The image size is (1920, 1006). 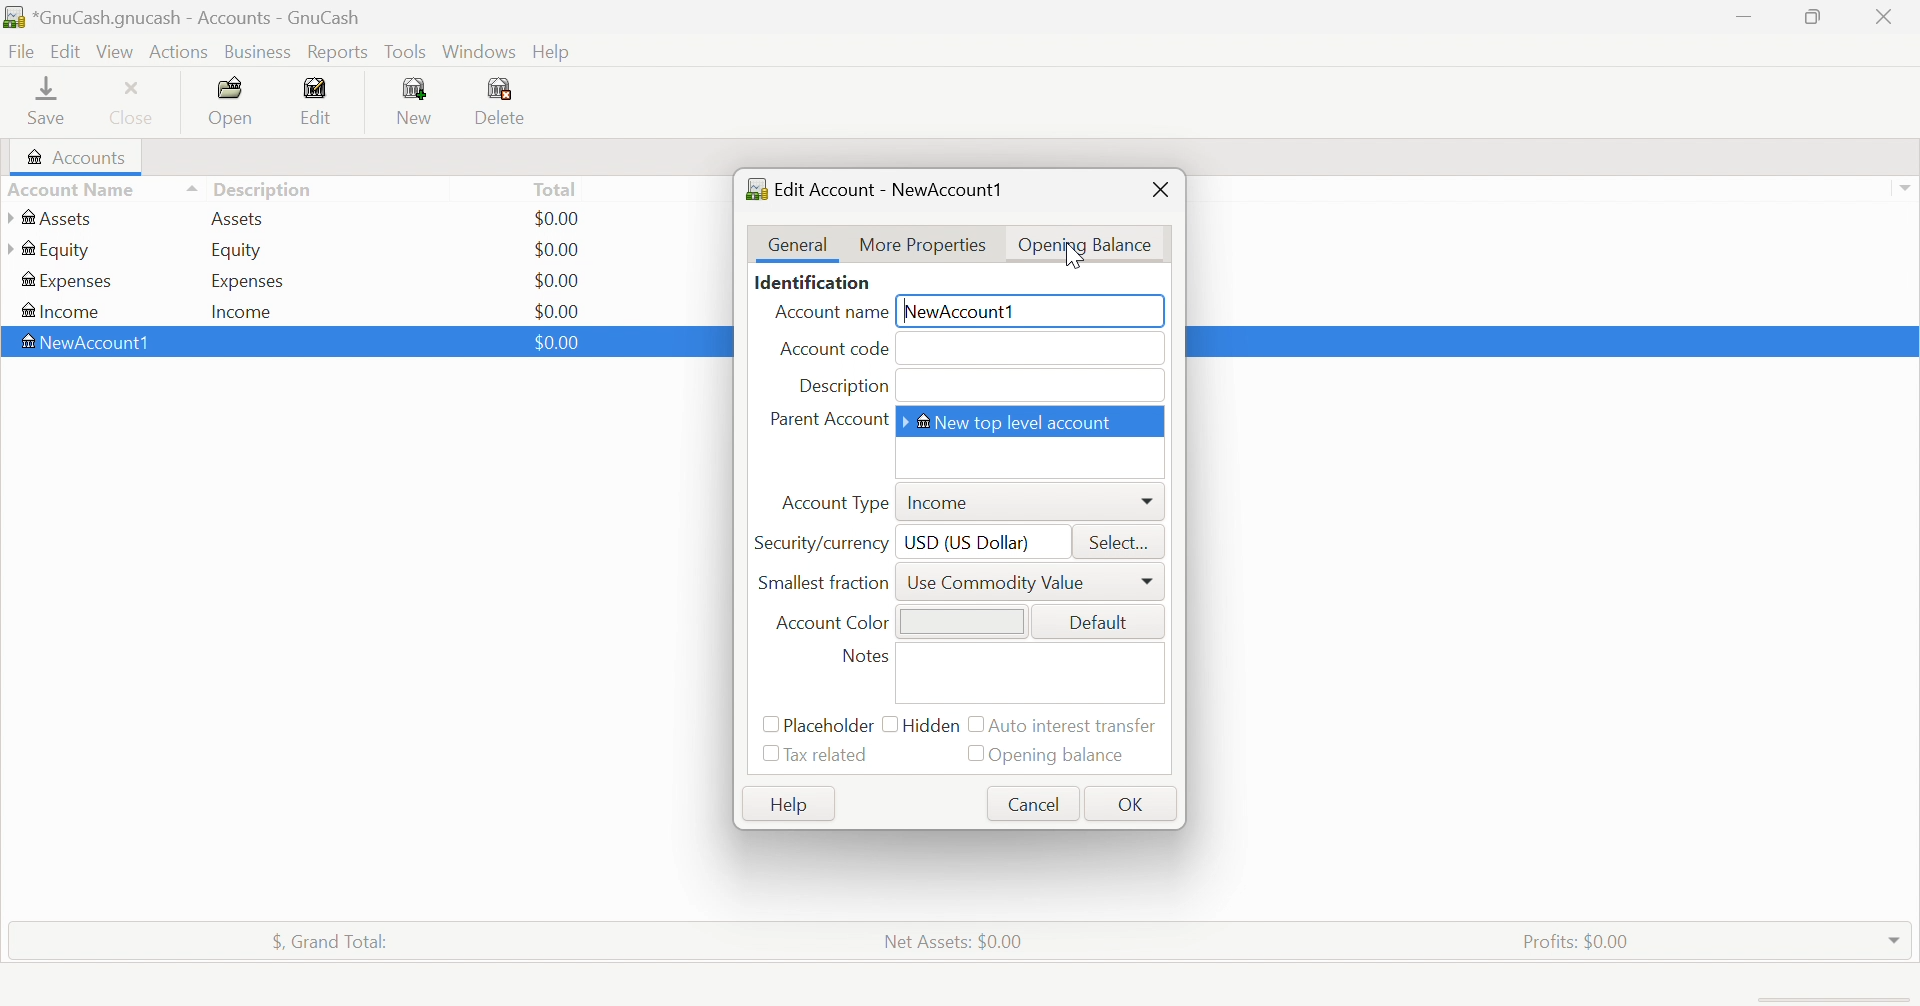 What do you see at coordinates (1146, 582) in the screenshot?
I see `More` at bounding box center [1146, 582].